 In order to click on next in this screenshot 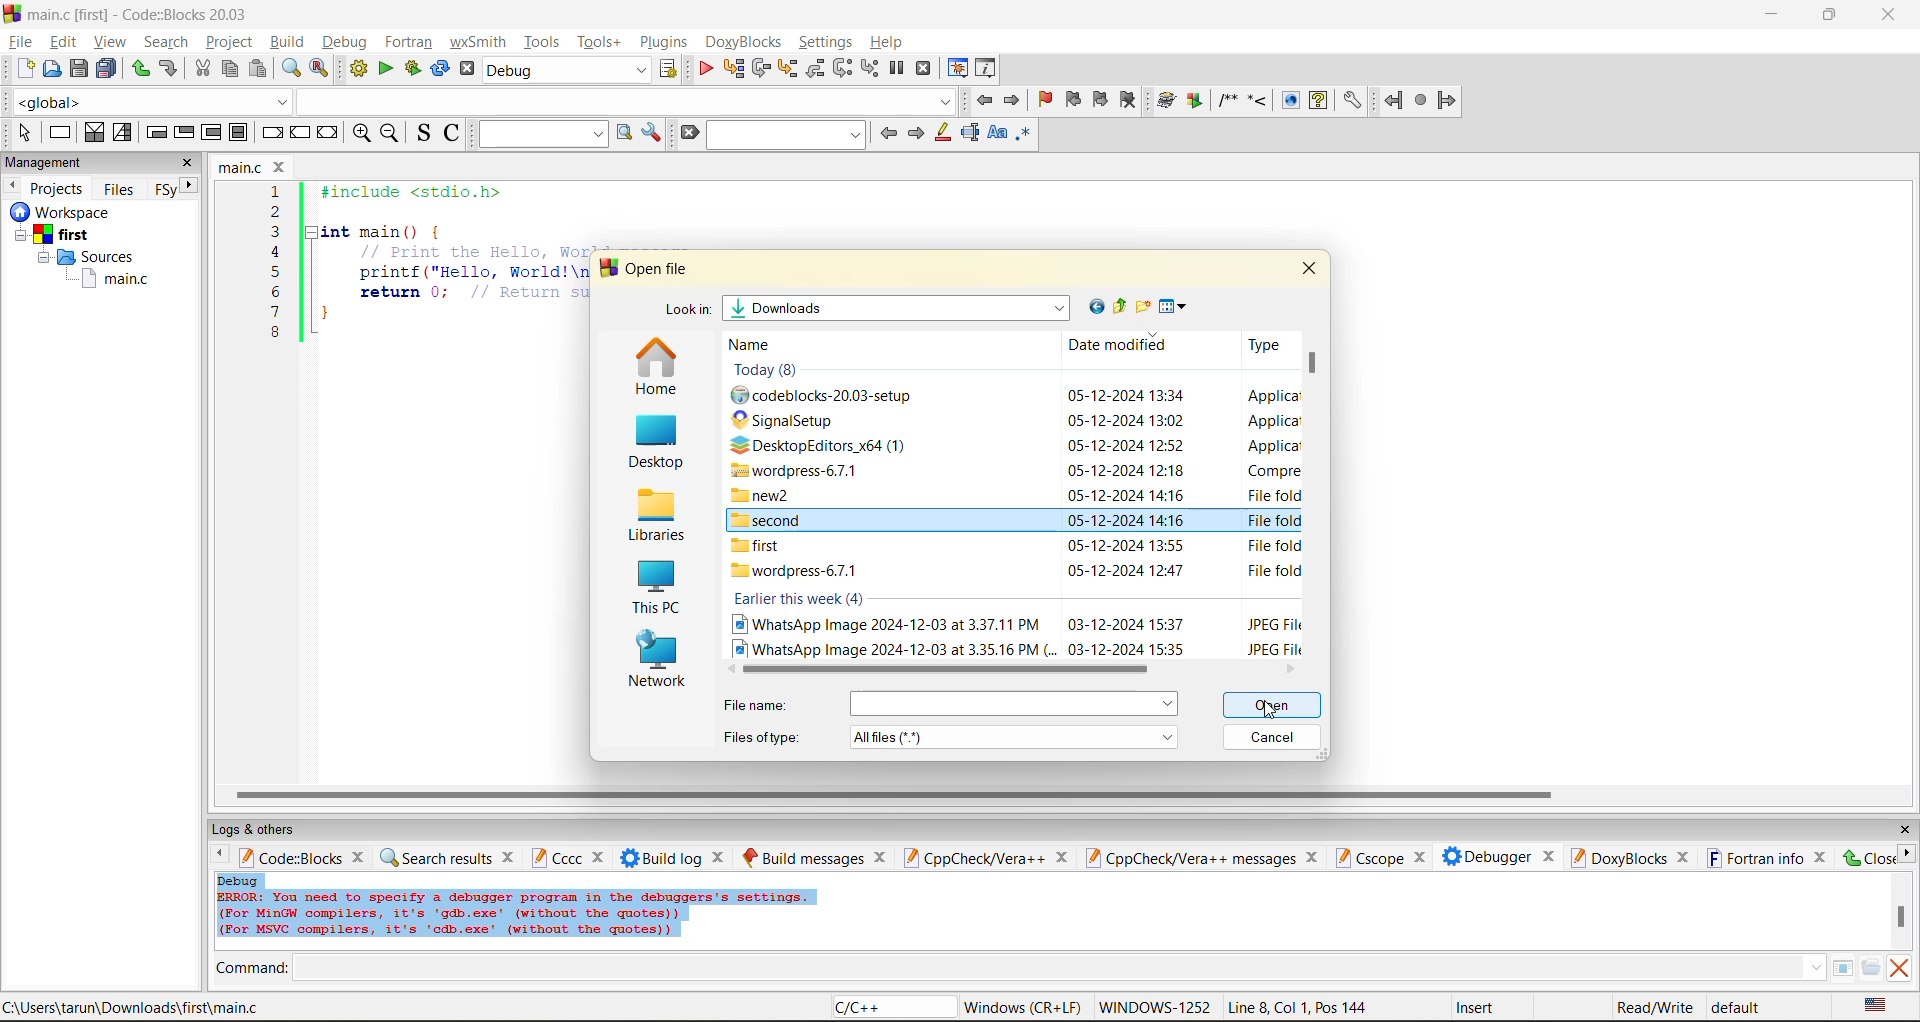, I will do `click(190, 185)`.